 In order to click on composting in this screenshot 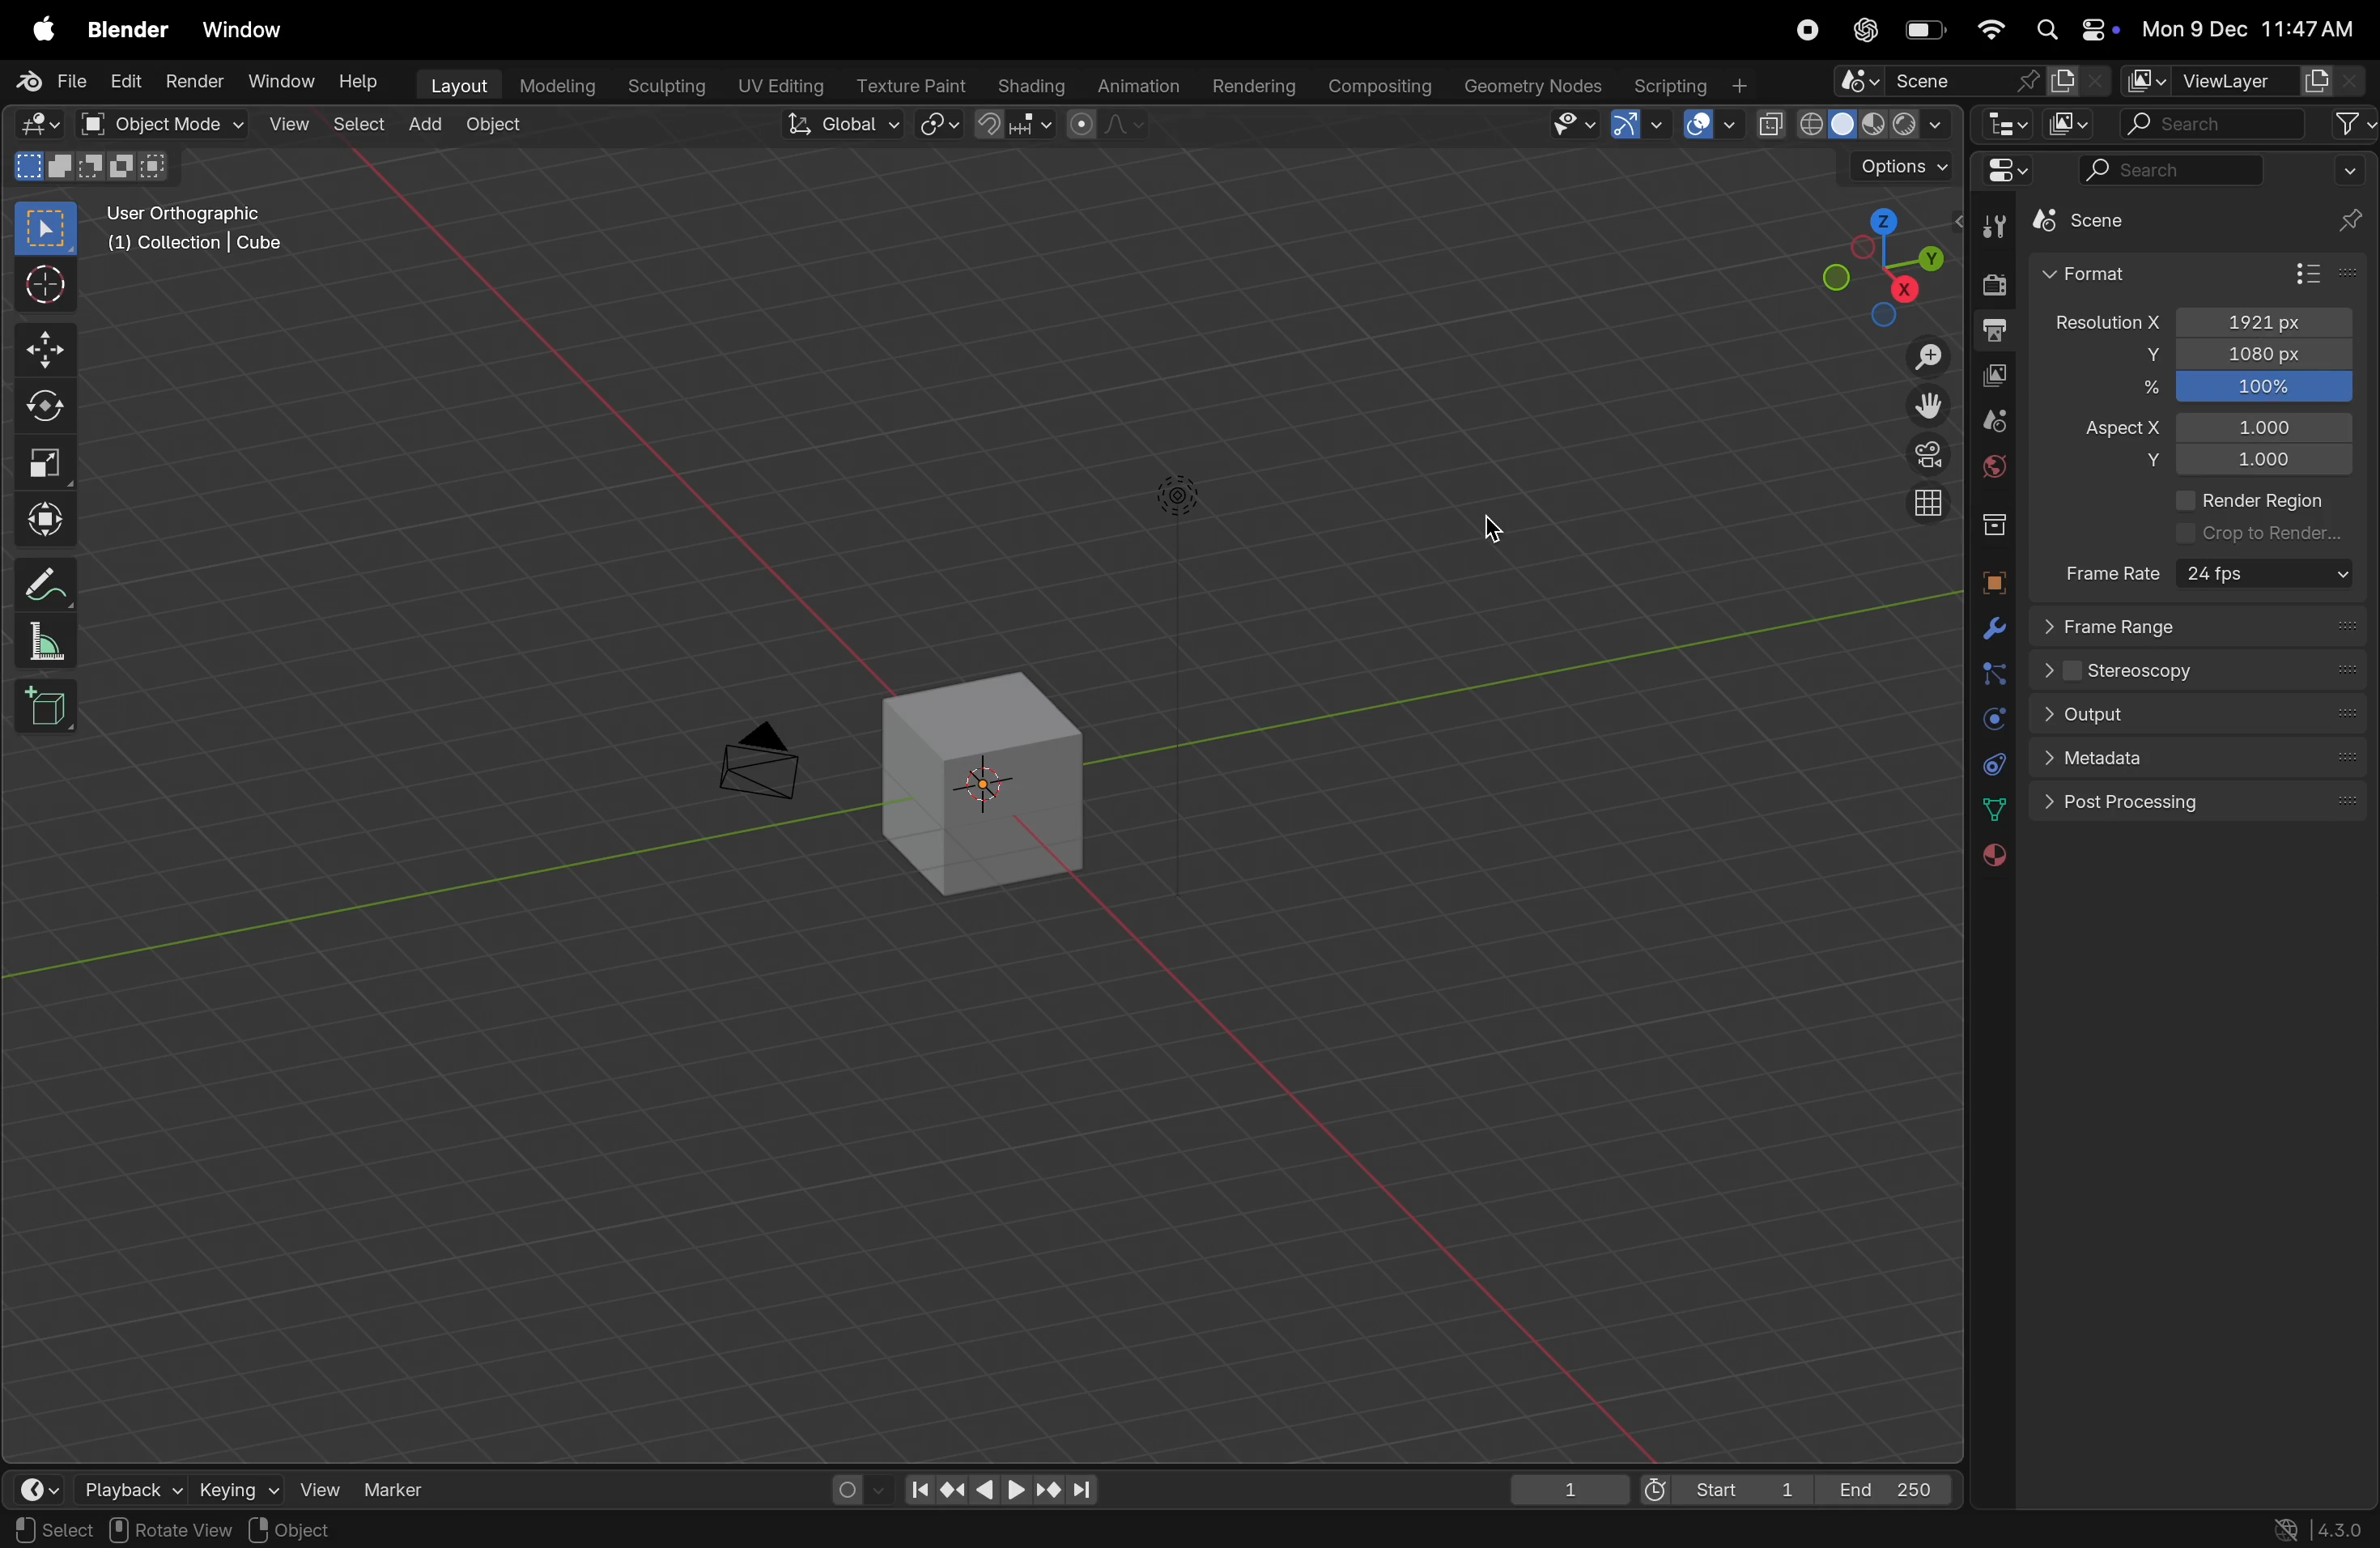, I will do `click(1382, 86)`.